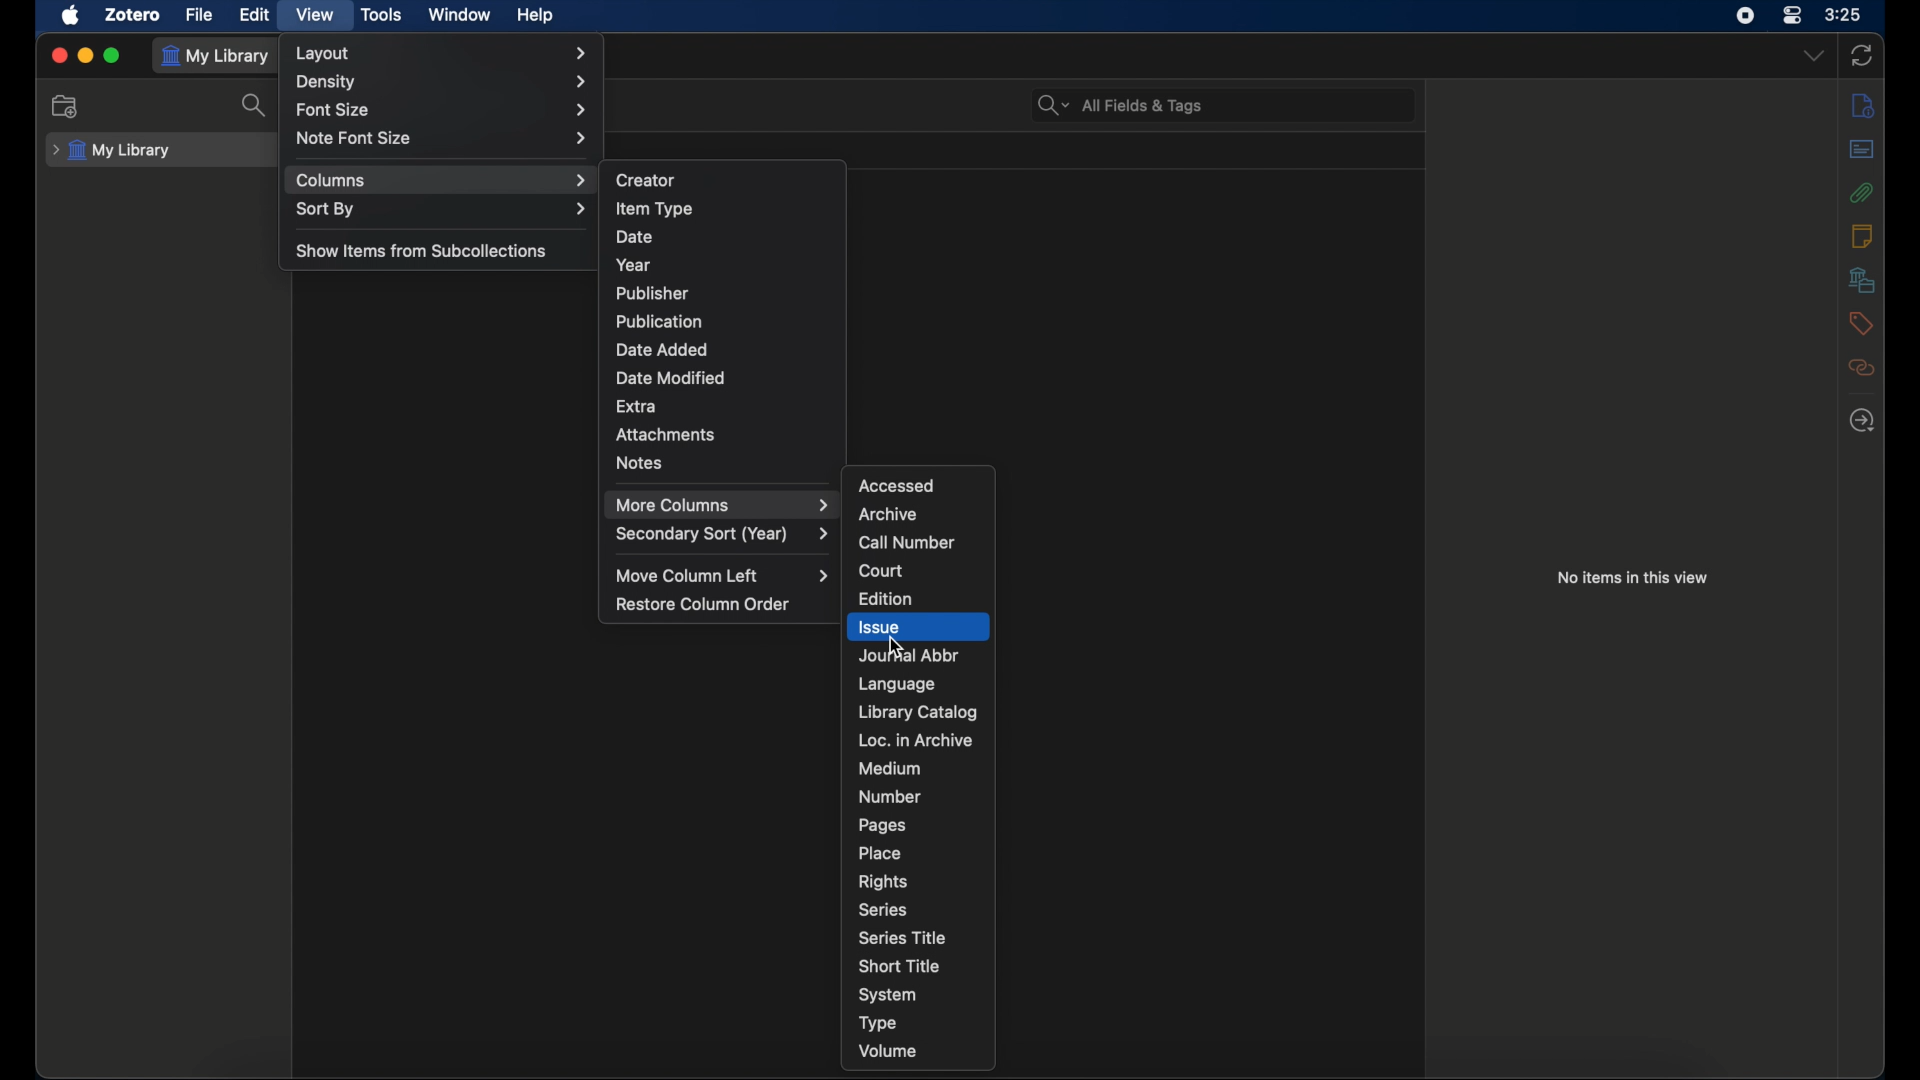 Image resolution: width=1920 pixels, height=1080 pixels. Describe the element at coordinates (900, 966) in the screenshot. I see `short title` at that location.